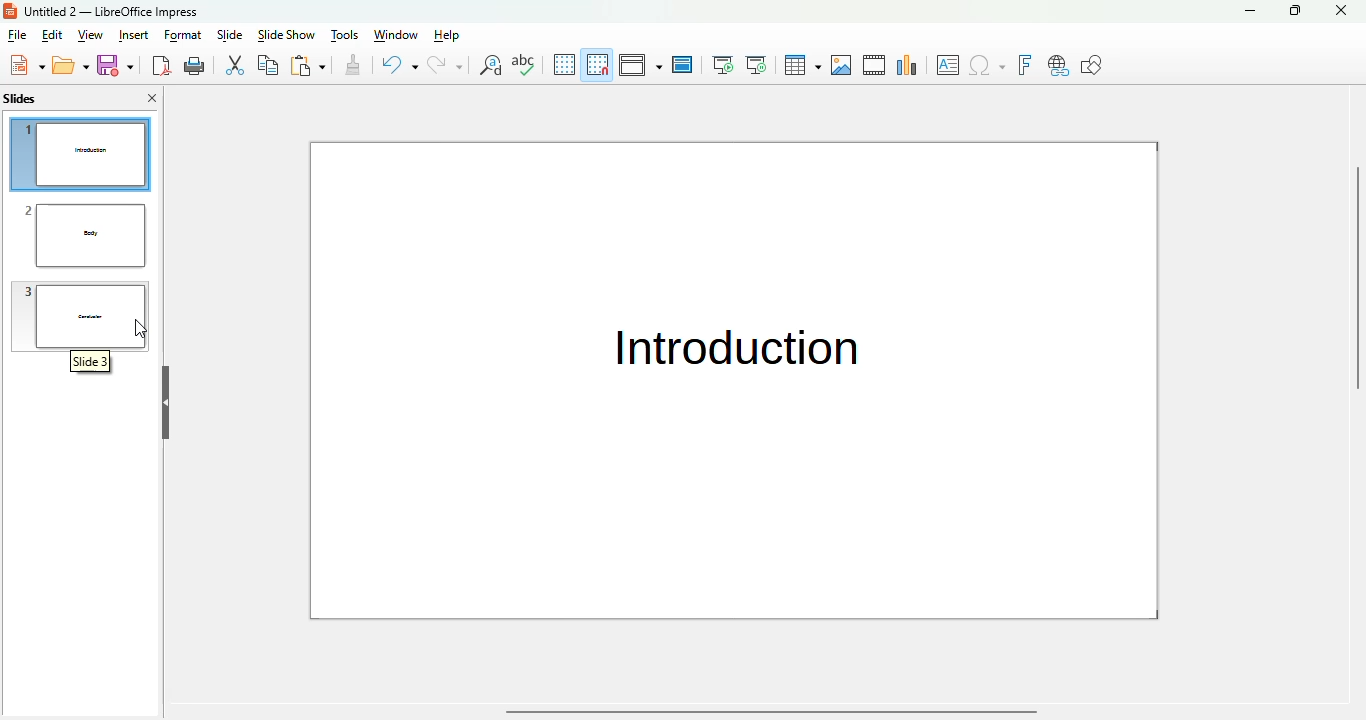 This screenshot has height=720, width=1366. What do you see at coordinates (183, 36) in the screenshot?
I see `format` at bounding box center [183, 36].